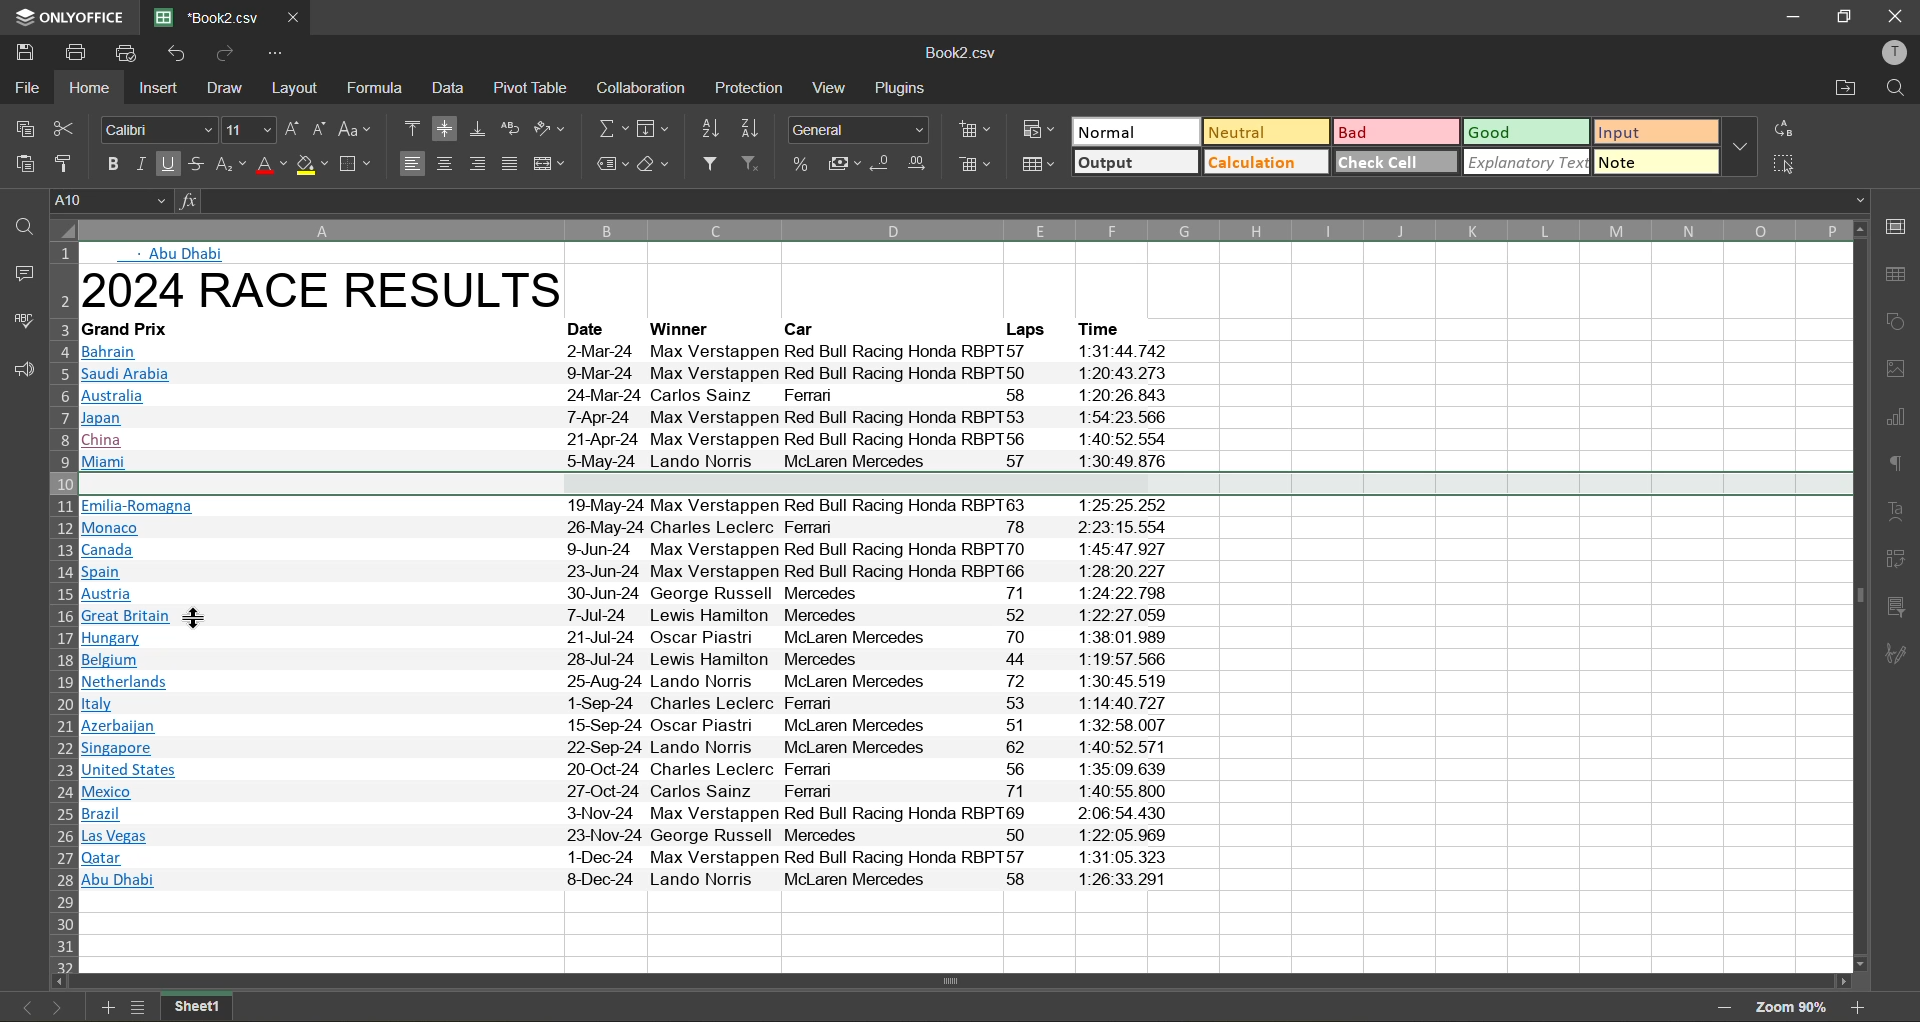 This screenshot has width=1920, height=1022. Describe the element at coordinates (1903, 605) in the screenshot. I see `slicer` at that location.